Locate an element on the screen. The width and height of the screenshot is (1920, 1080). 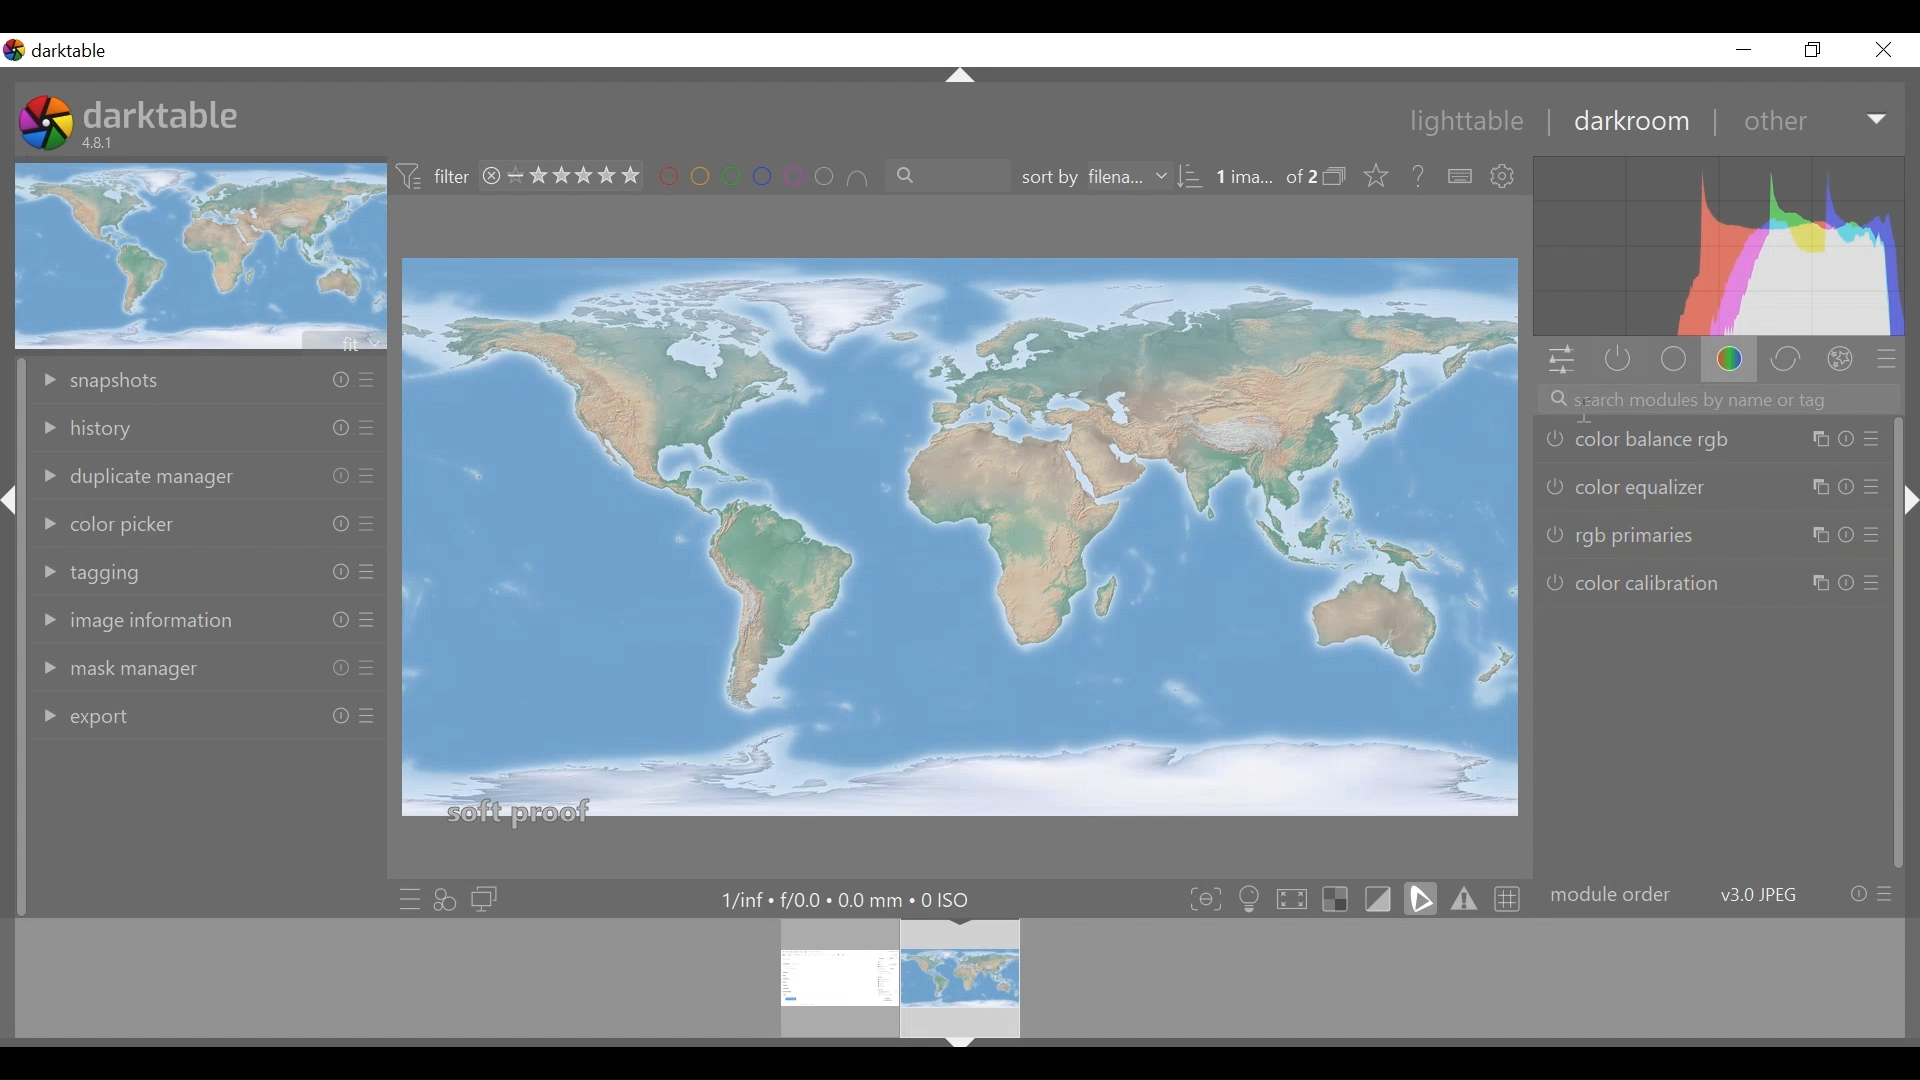
 is located at coordinates (1868, 539).